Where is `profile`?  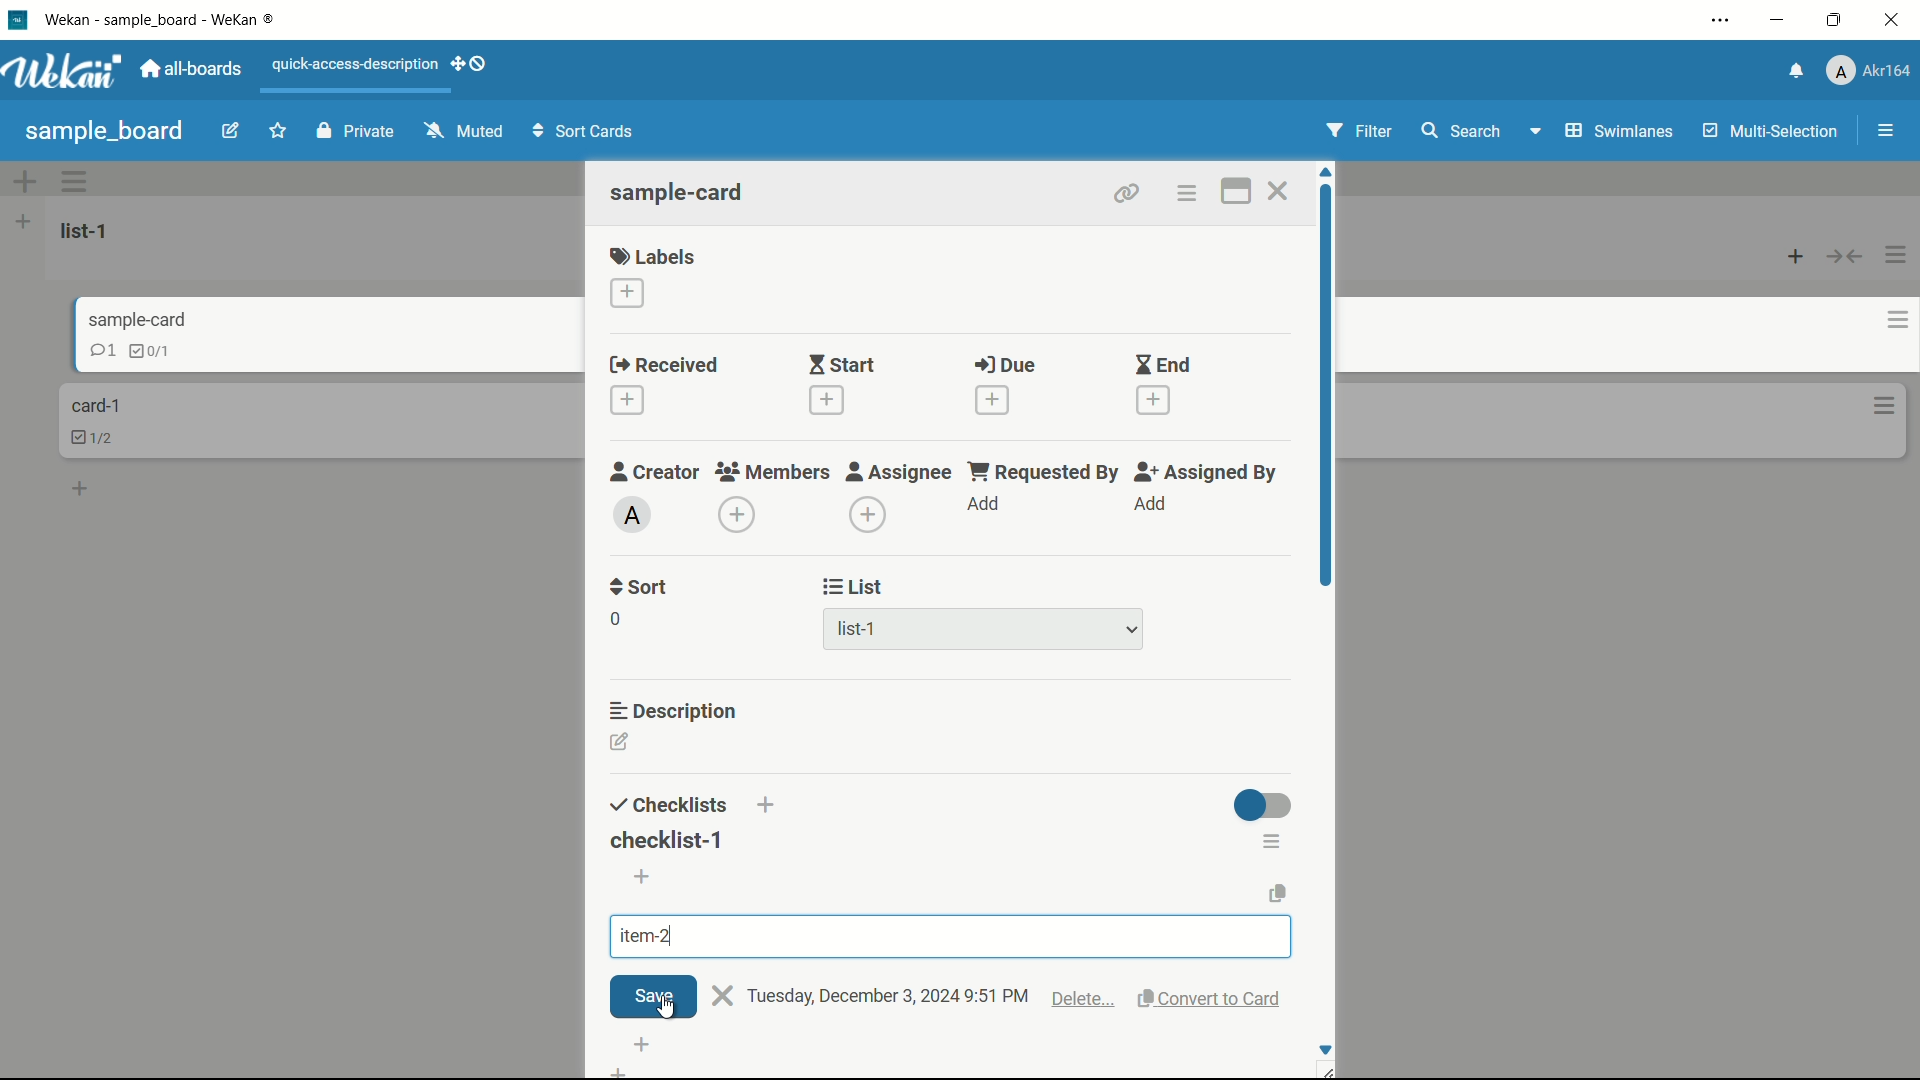
profile is located at coordinates (1867, 71).